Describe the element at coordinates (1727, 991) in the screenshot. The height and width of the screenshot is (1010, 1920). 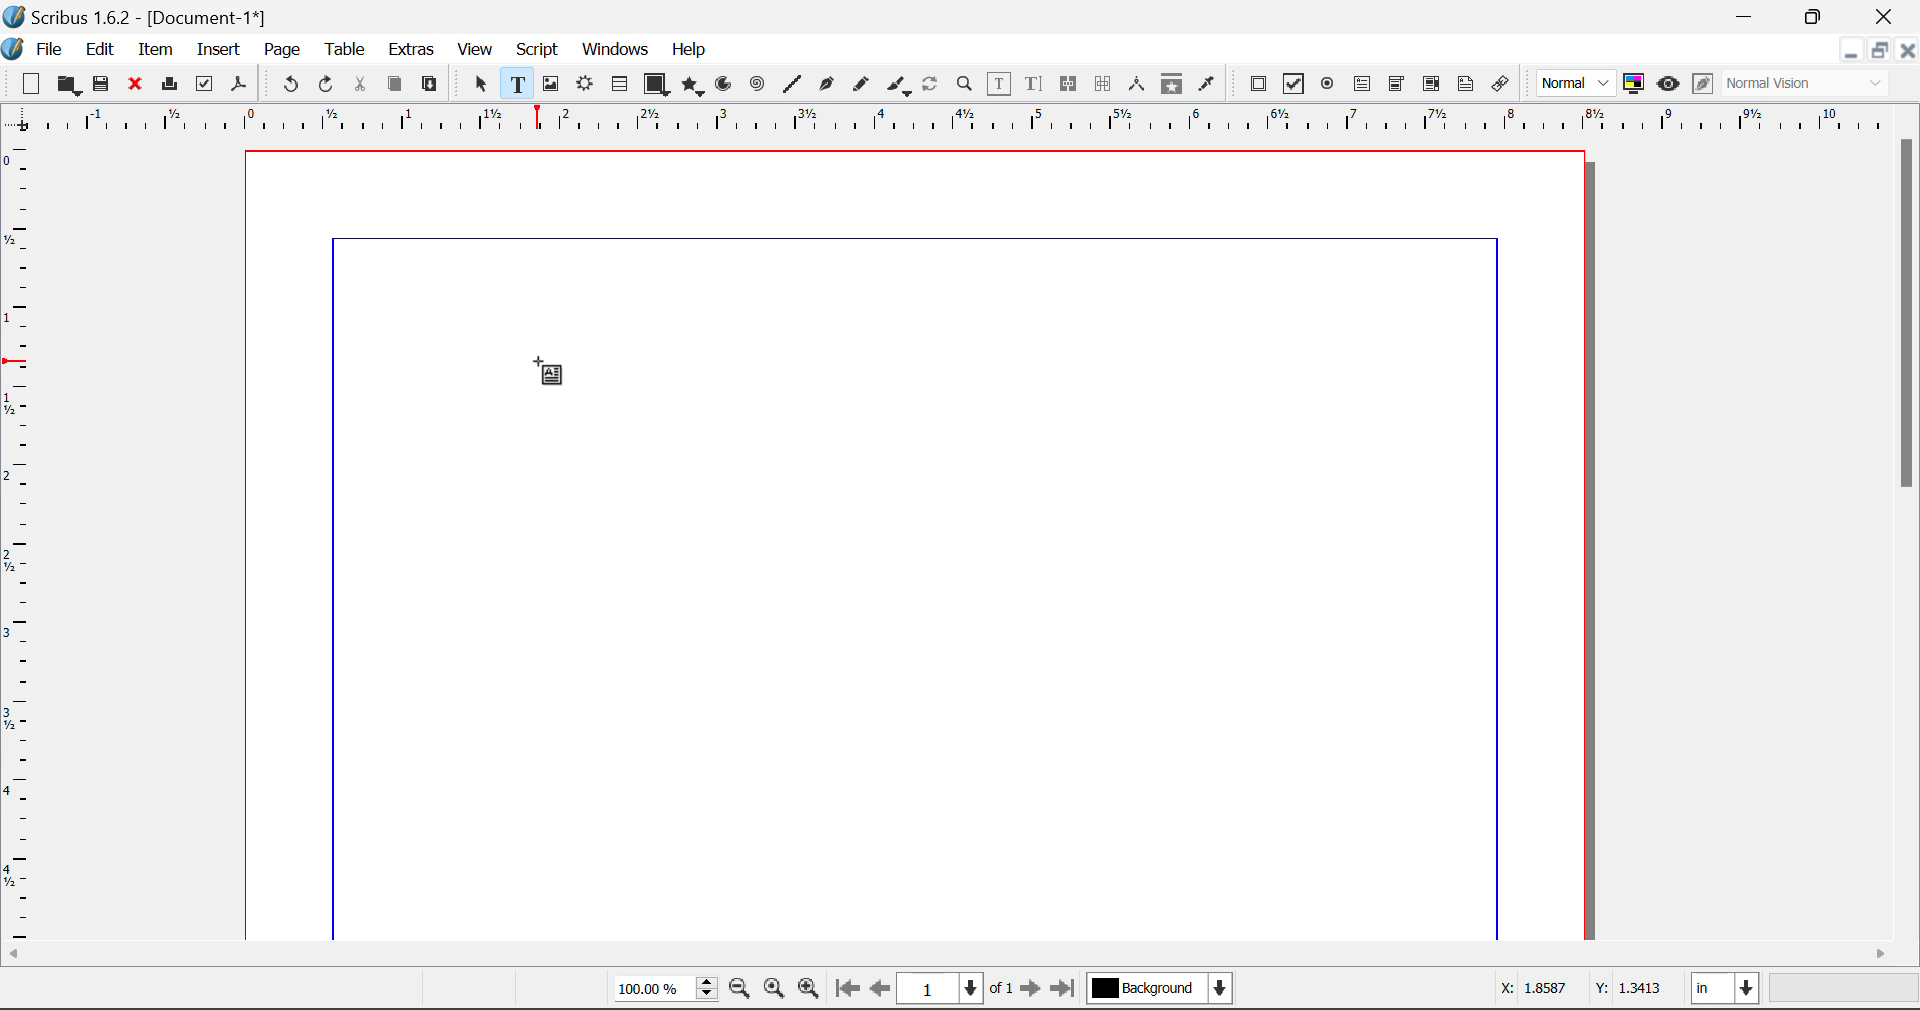
I see `Measurement Units` at that location.